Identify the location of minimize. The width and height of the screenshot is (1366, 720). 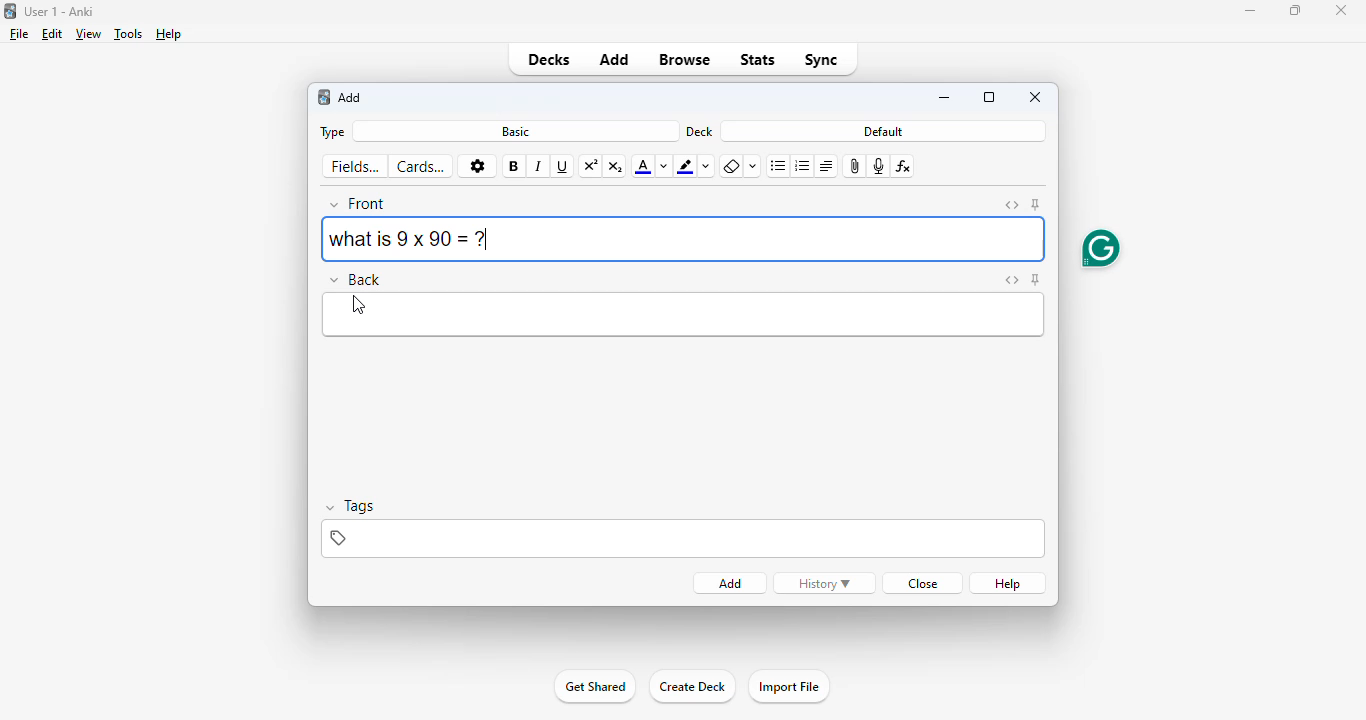
(946, 99).